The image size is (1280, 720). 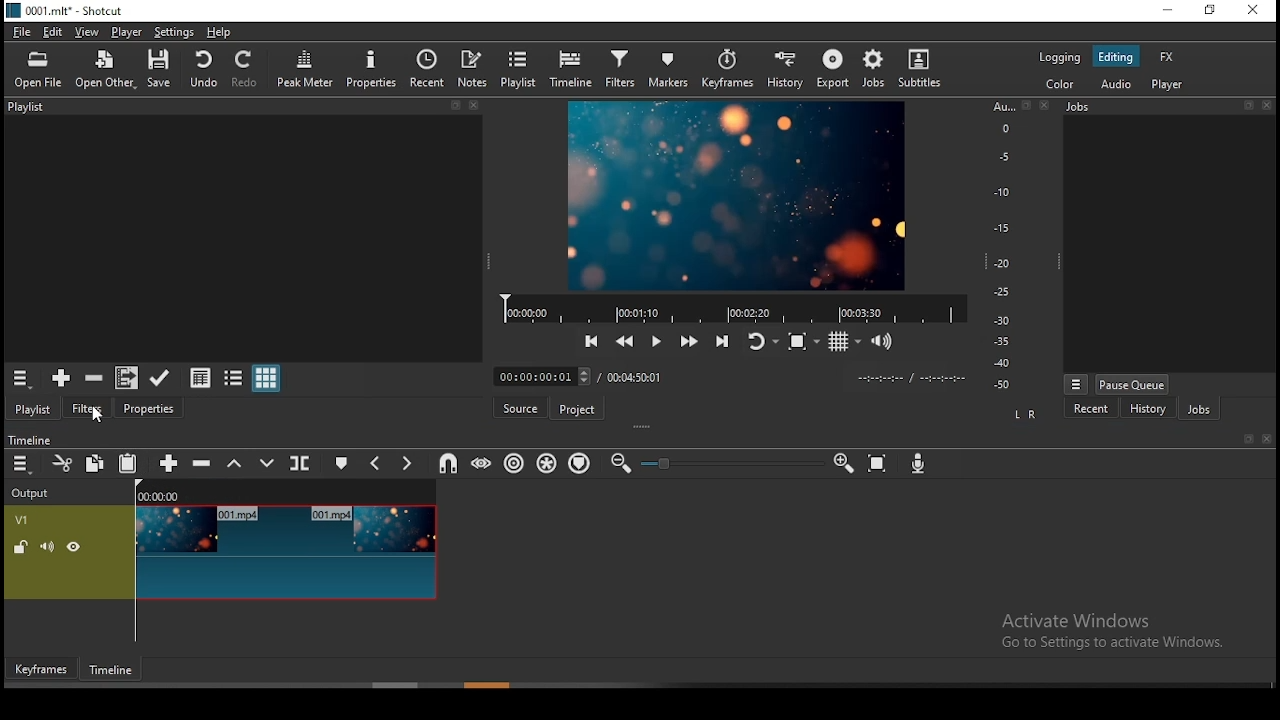 I want to click on create/edit marker, so click(x=344, y=463).